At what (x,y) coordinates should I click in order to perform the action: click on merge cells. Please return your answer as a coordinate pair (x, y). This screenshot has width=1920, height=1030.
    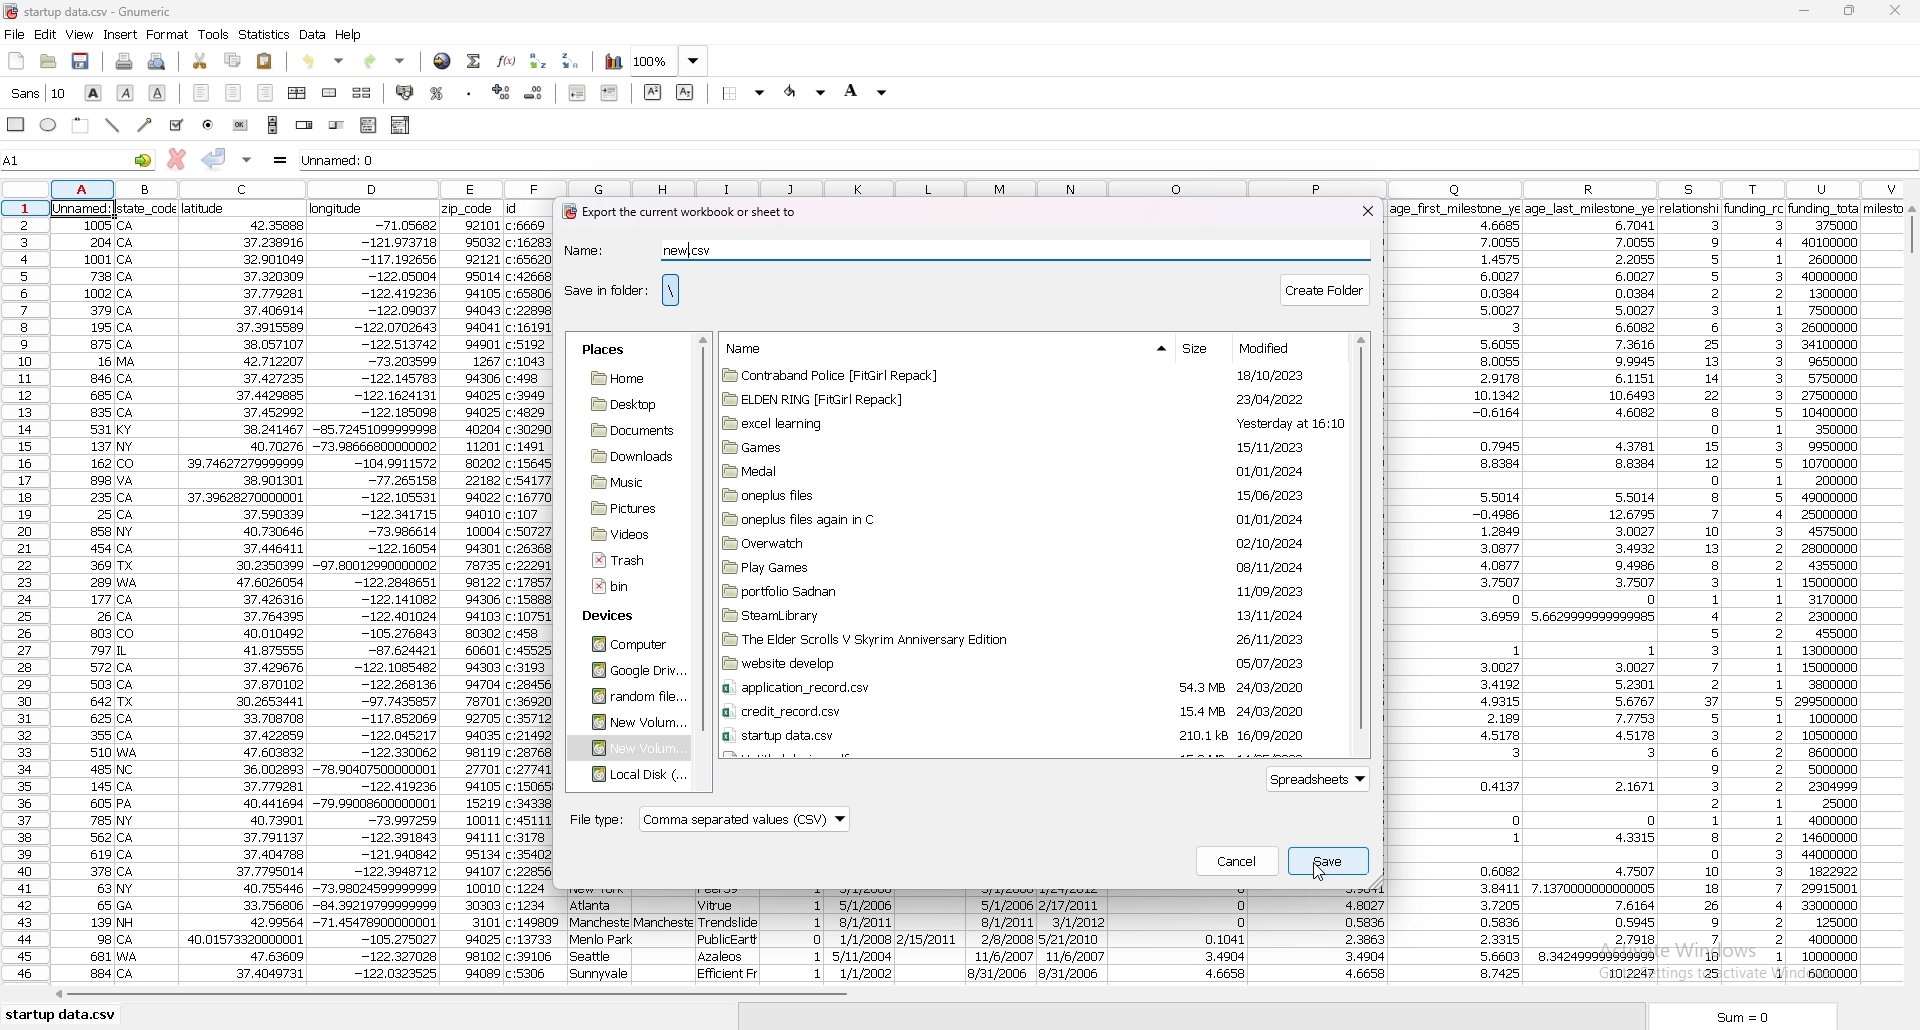
    Looking at the image, I should click on (331, 92).